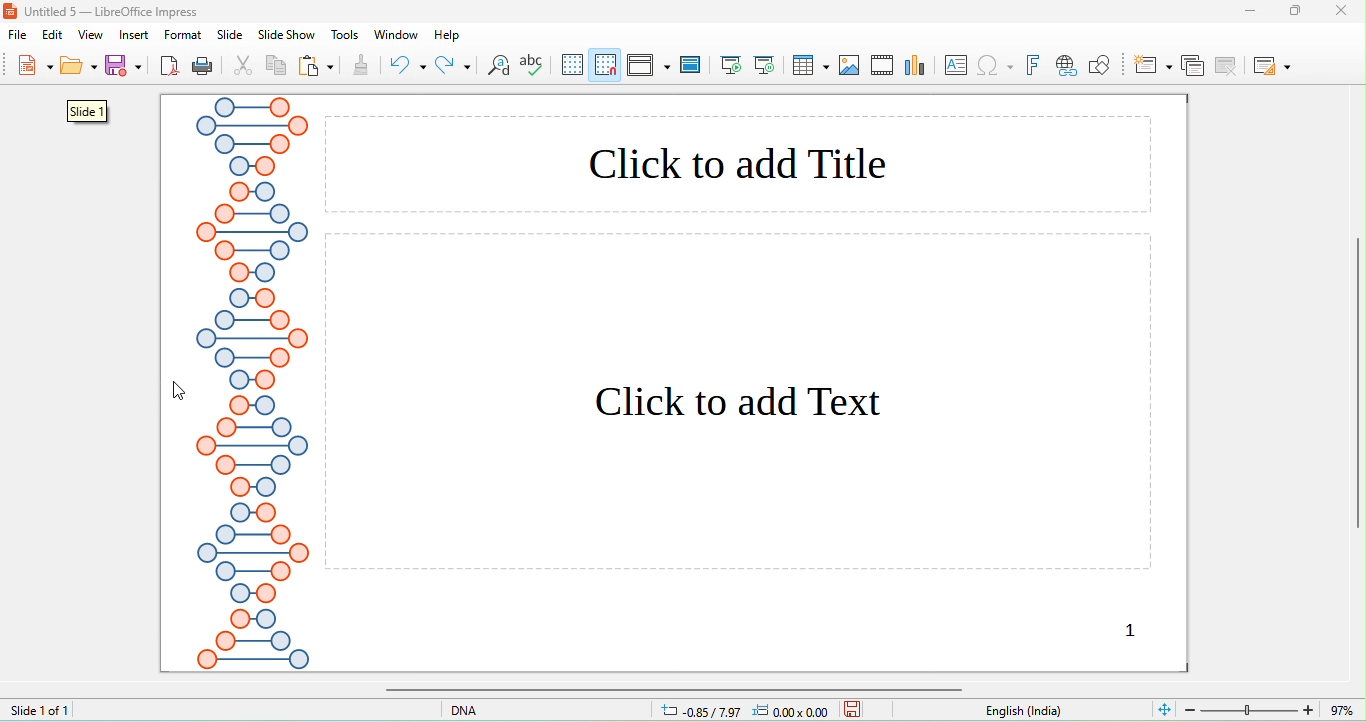  What do you see at coordinates (90, 35) in the screenshot?
I see `view` at bounding box center [90, 35].